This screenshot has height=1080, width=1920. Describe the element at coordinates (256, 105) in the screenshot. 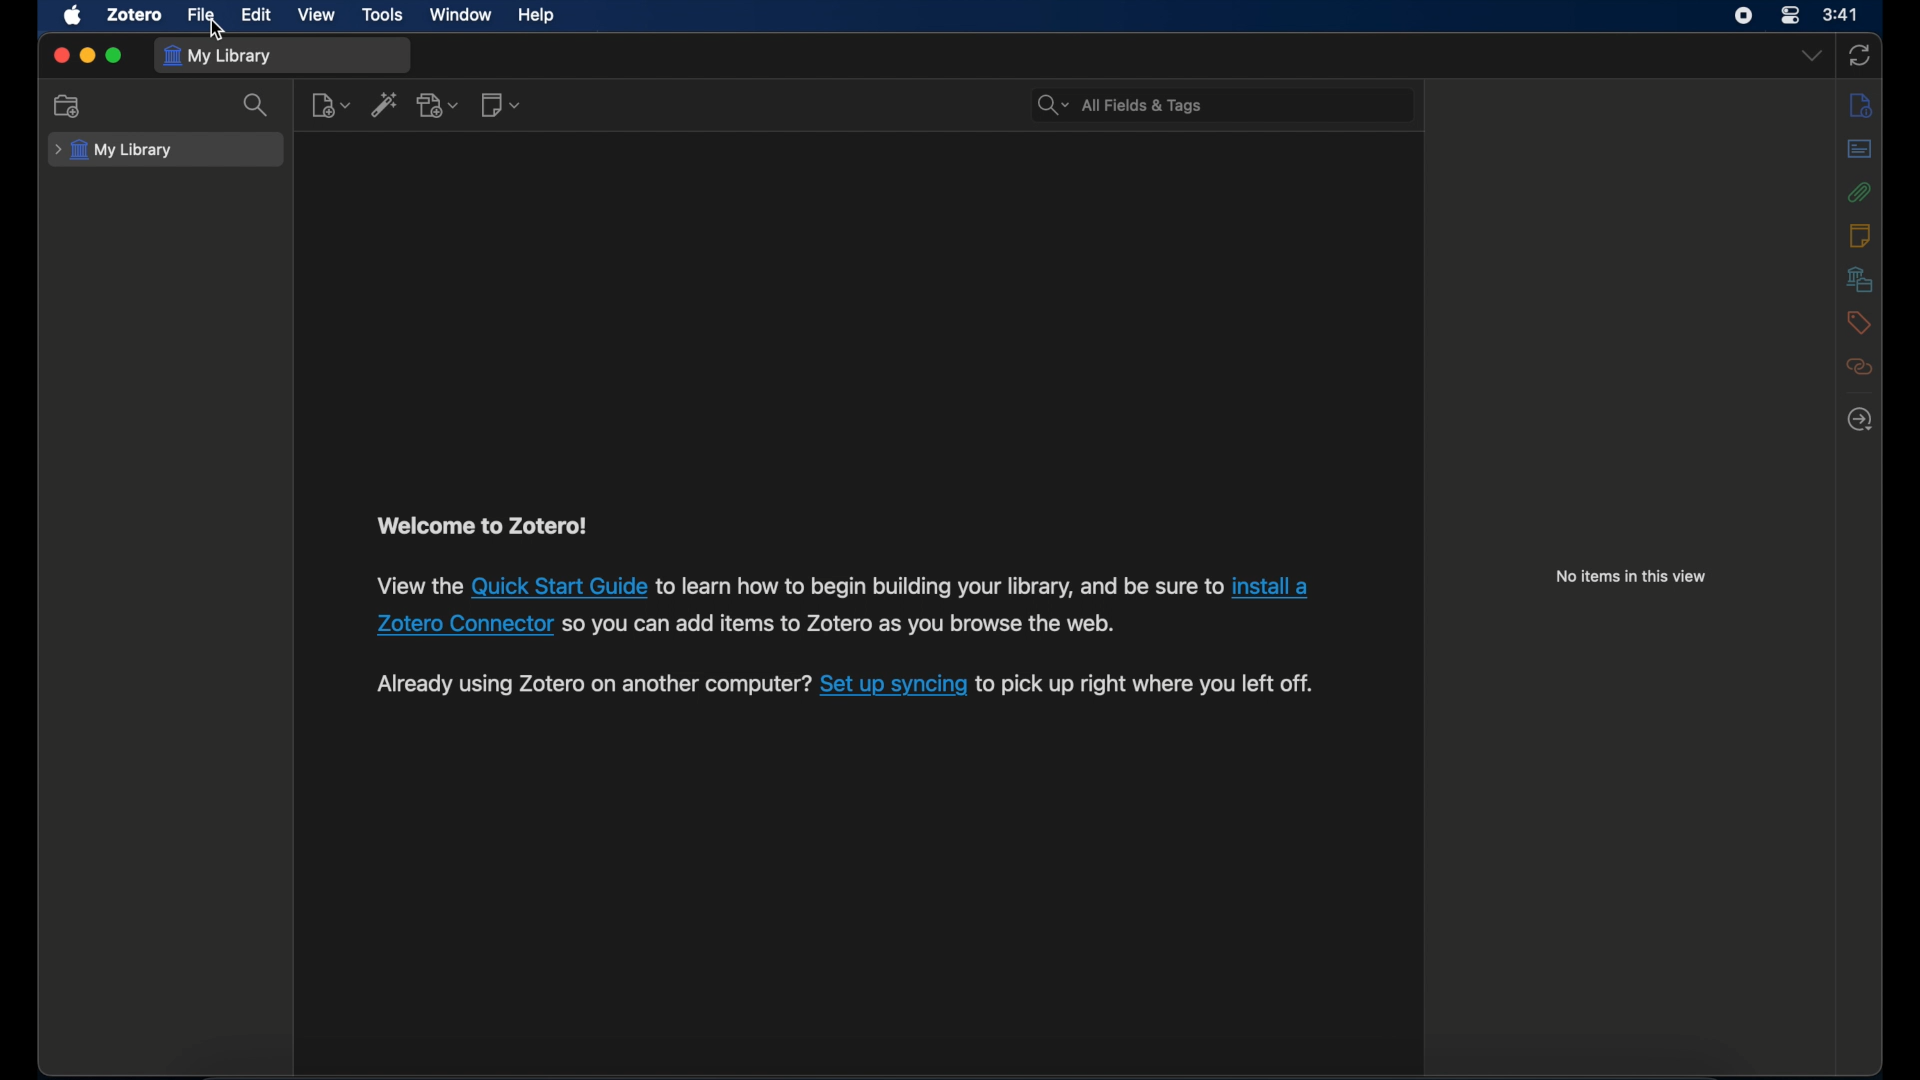

I see `search` at that location.